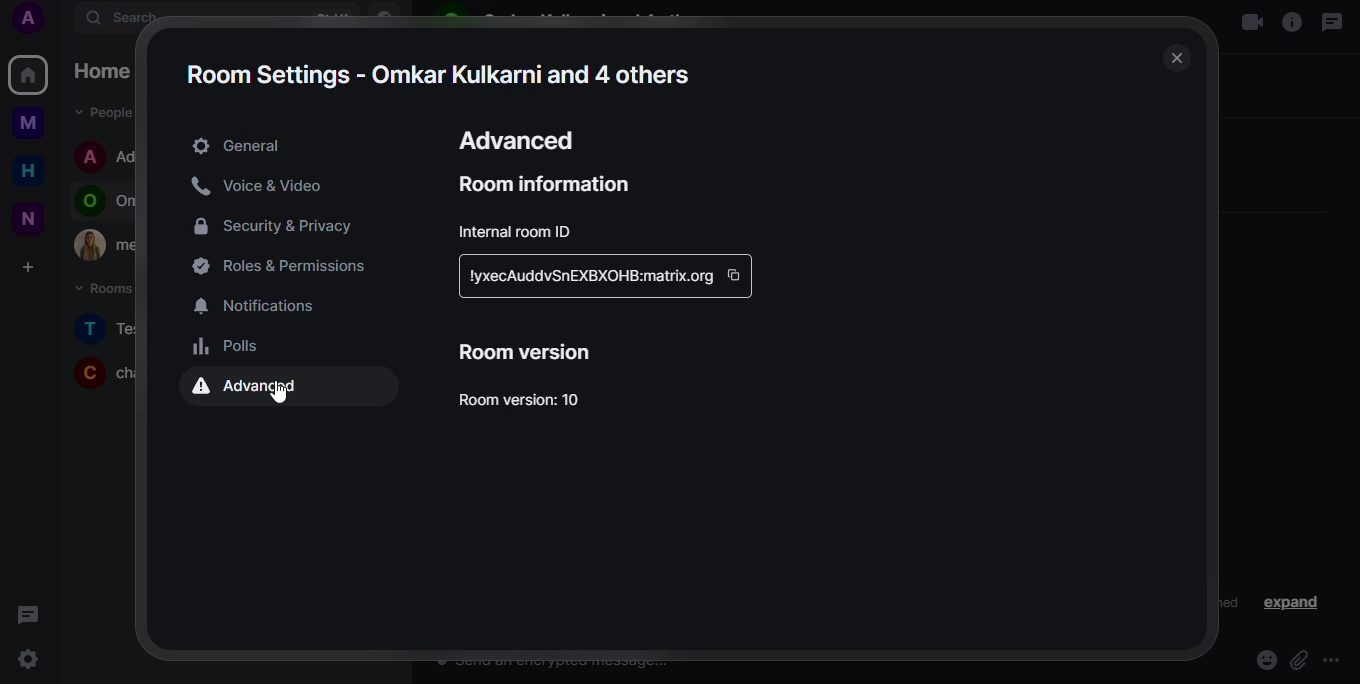 This screenshot has width=1360, height=684. I want to click on info, so click(1289, 24).